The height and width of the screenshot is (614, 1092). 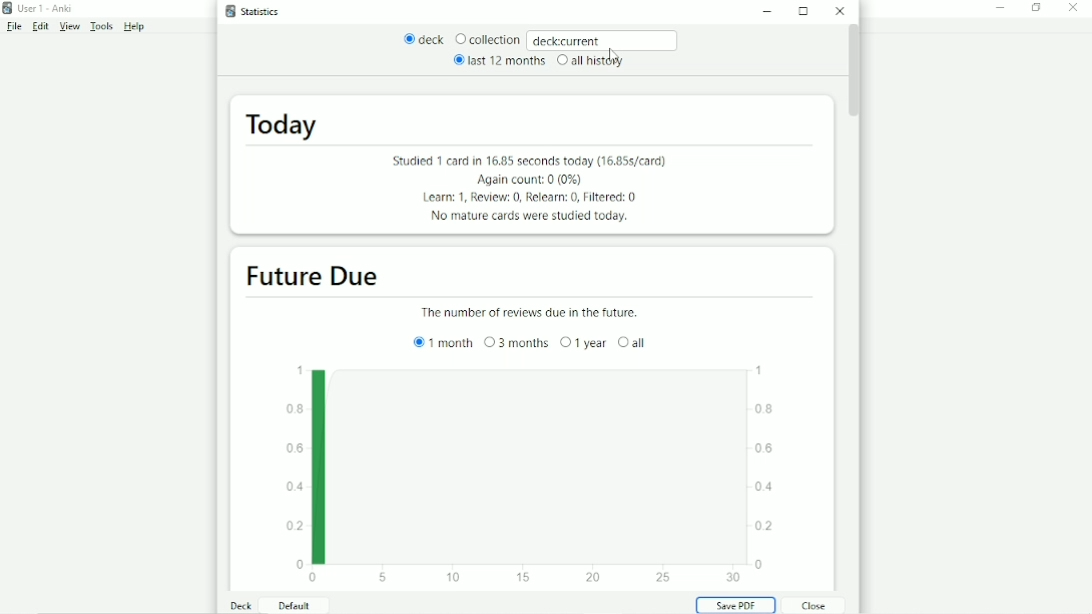 I want to click on Save PDF, so click(x=736, y=606).